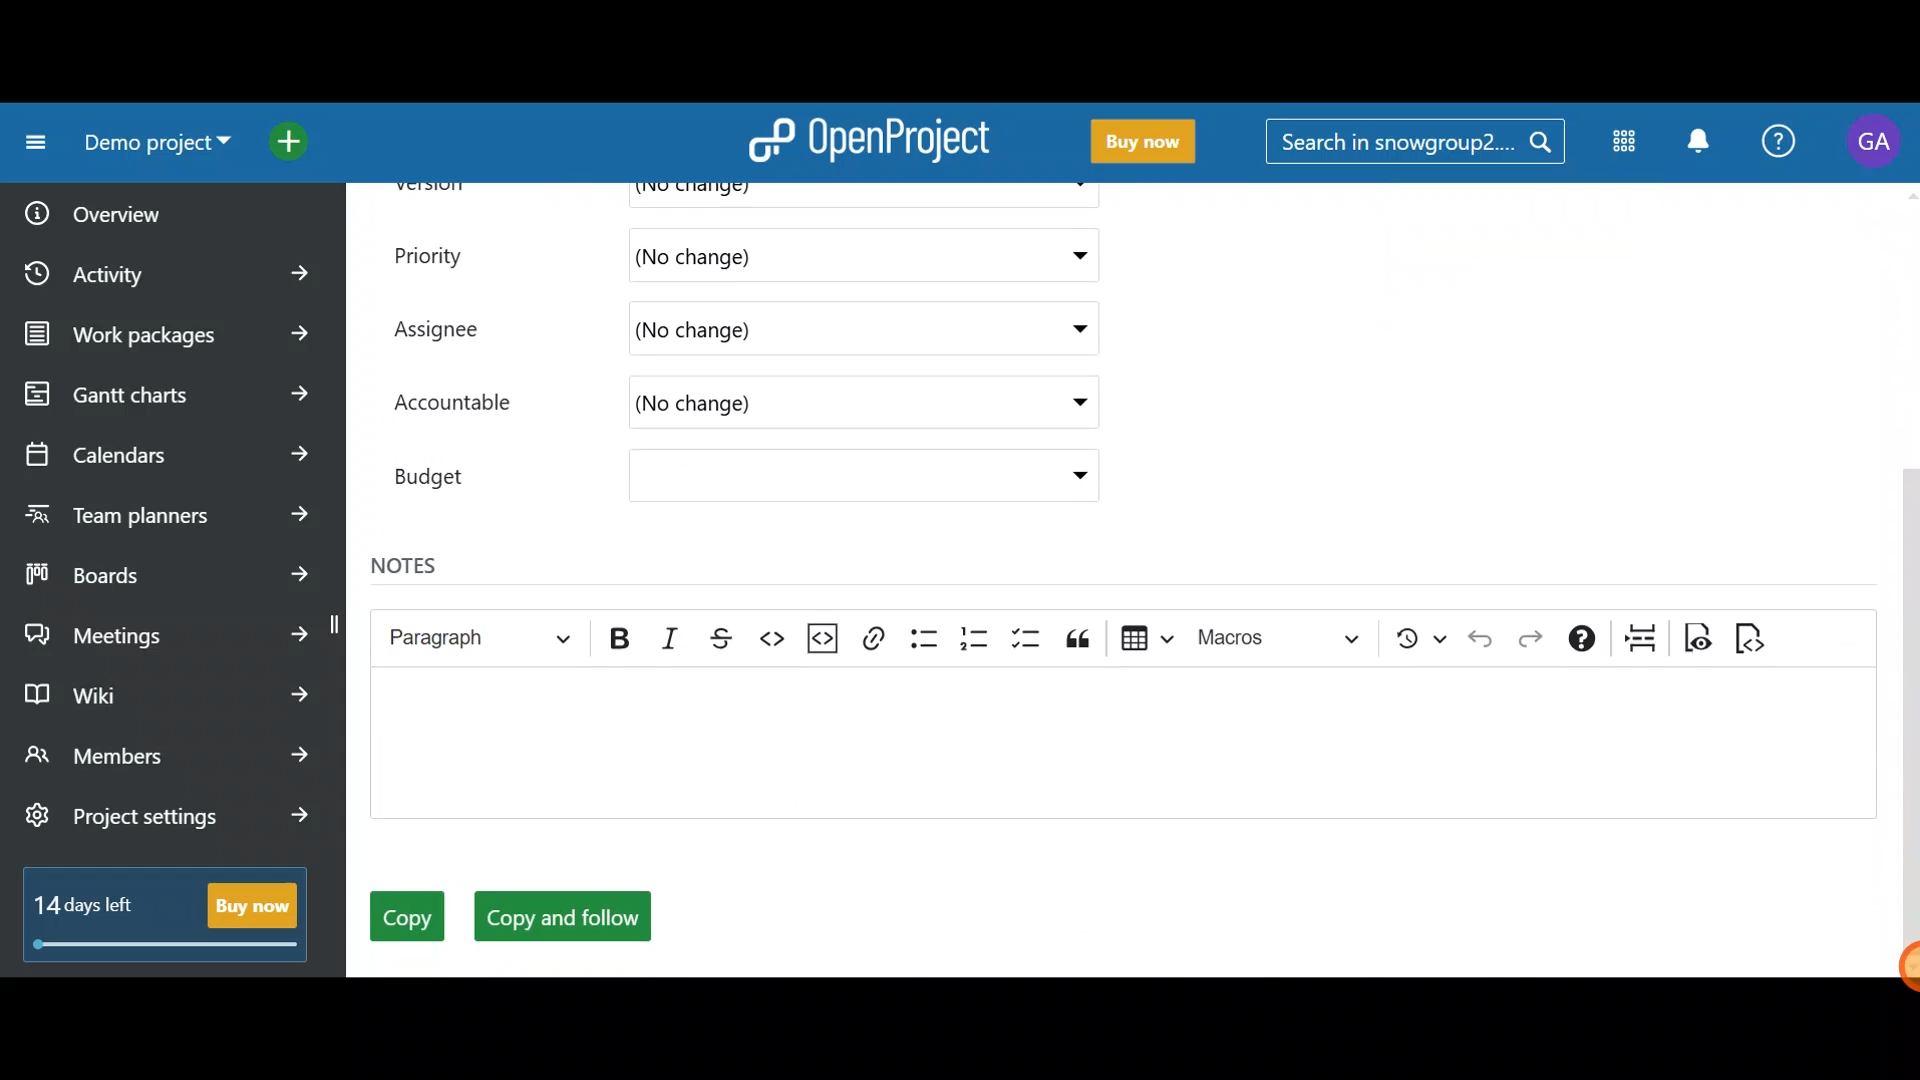  I want to click on Modules, so click(1618, 145).